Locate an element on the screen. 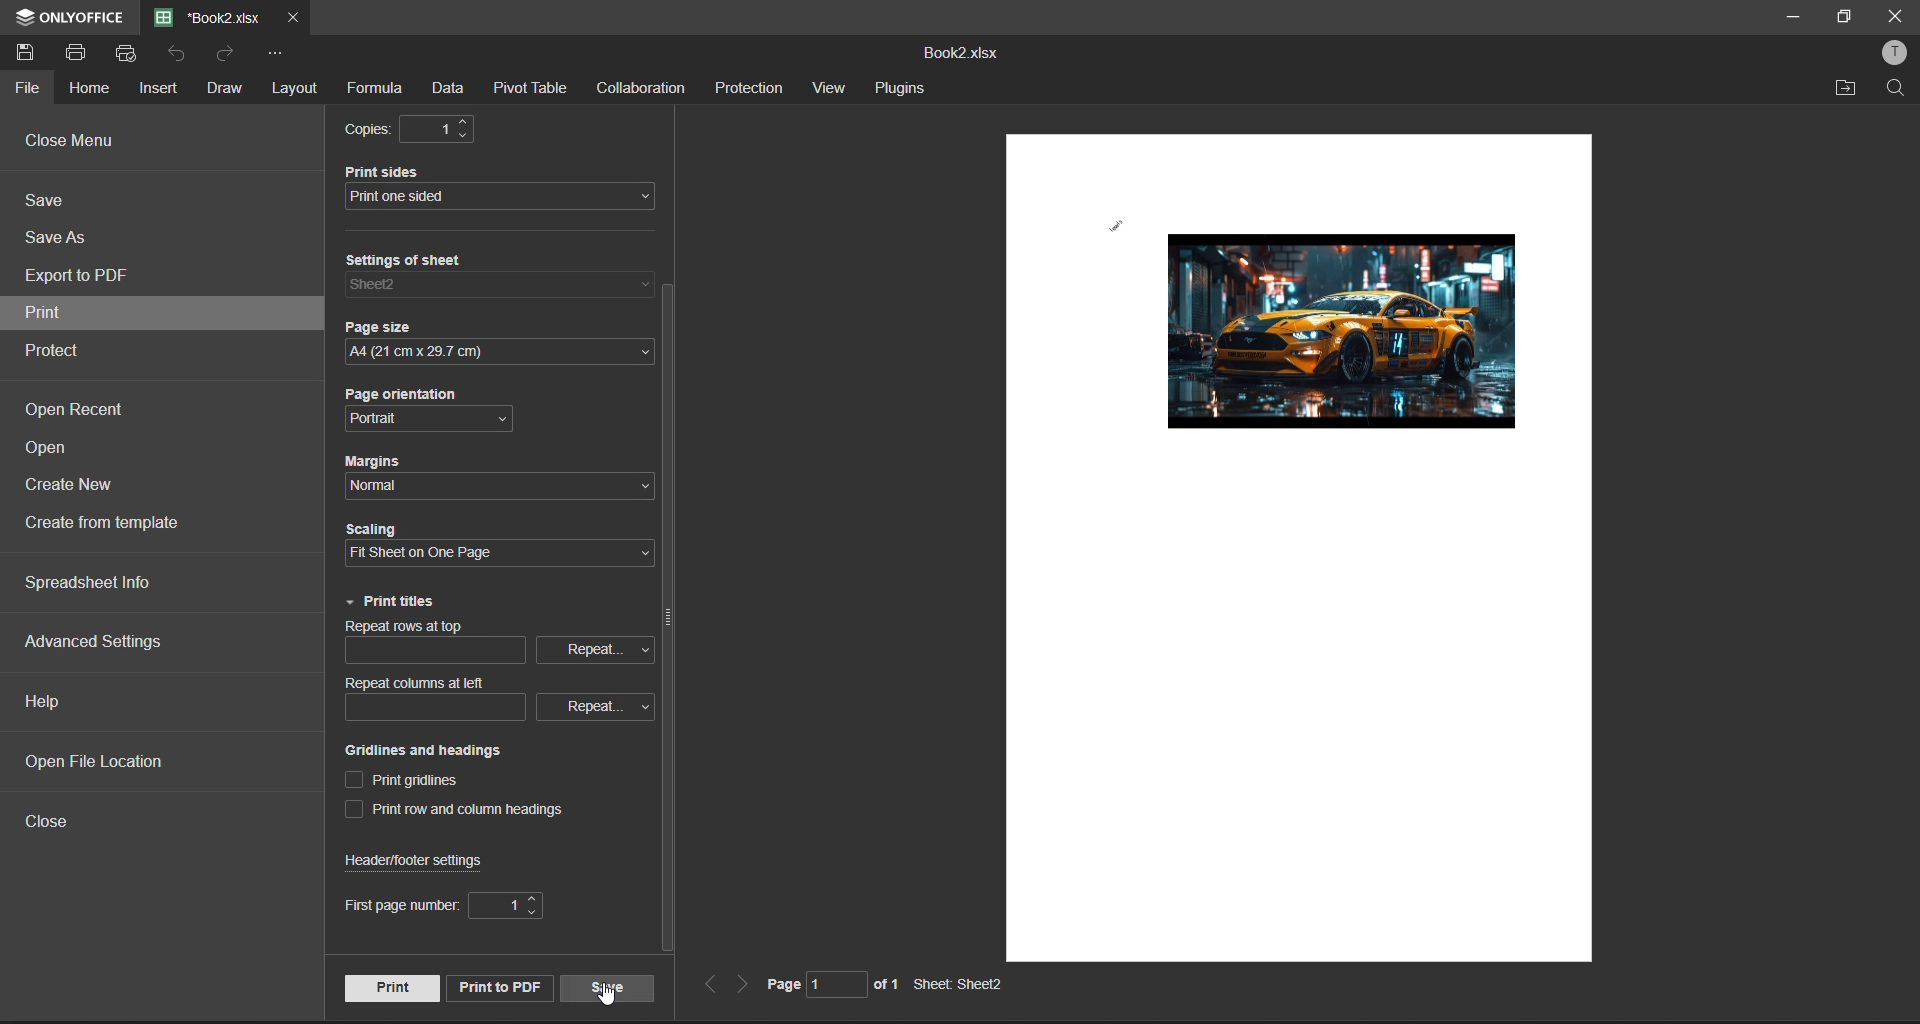 The width and height of the screenshot is (1920, 1024). open file location is located at coordinates (109, 764).